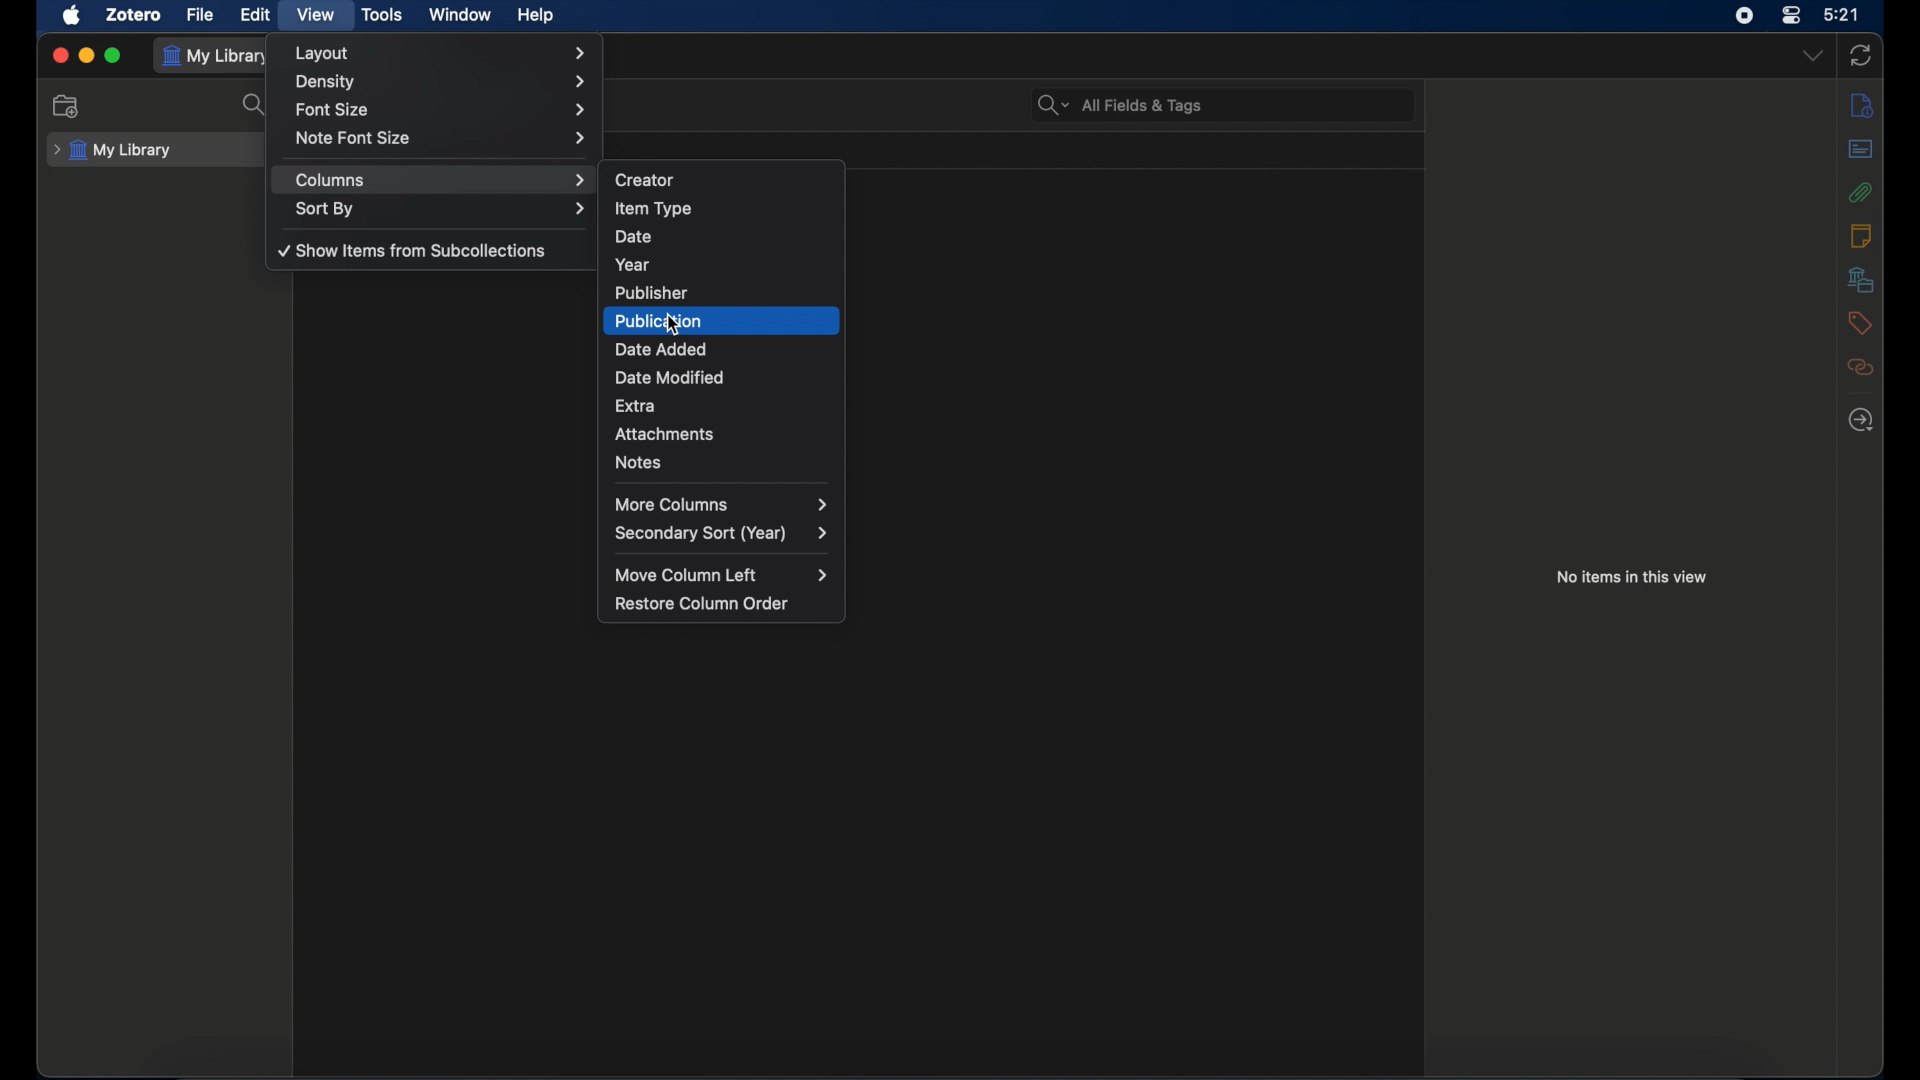  Describe the element at coordinates (414, 249) in the screenshot. I see `show items from sub collections` at that location.